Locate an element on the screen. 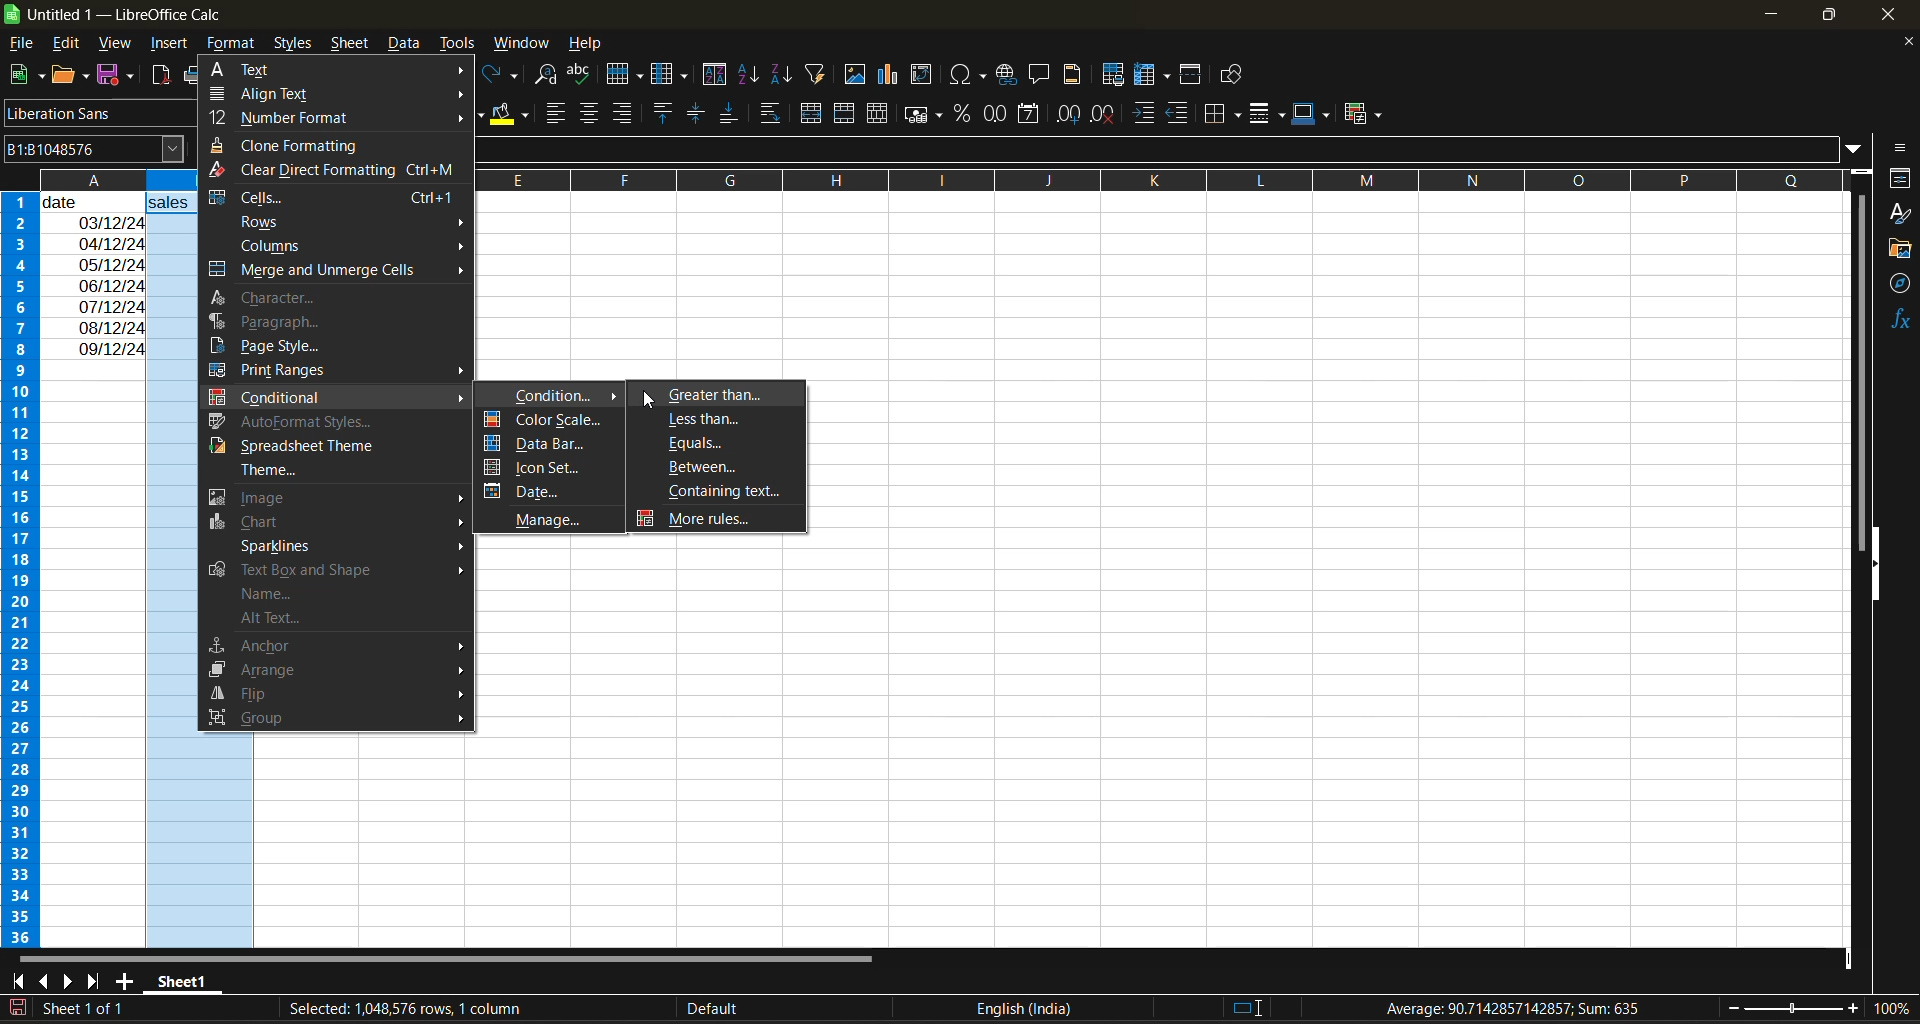  align top is located at coordinates (664, 112).